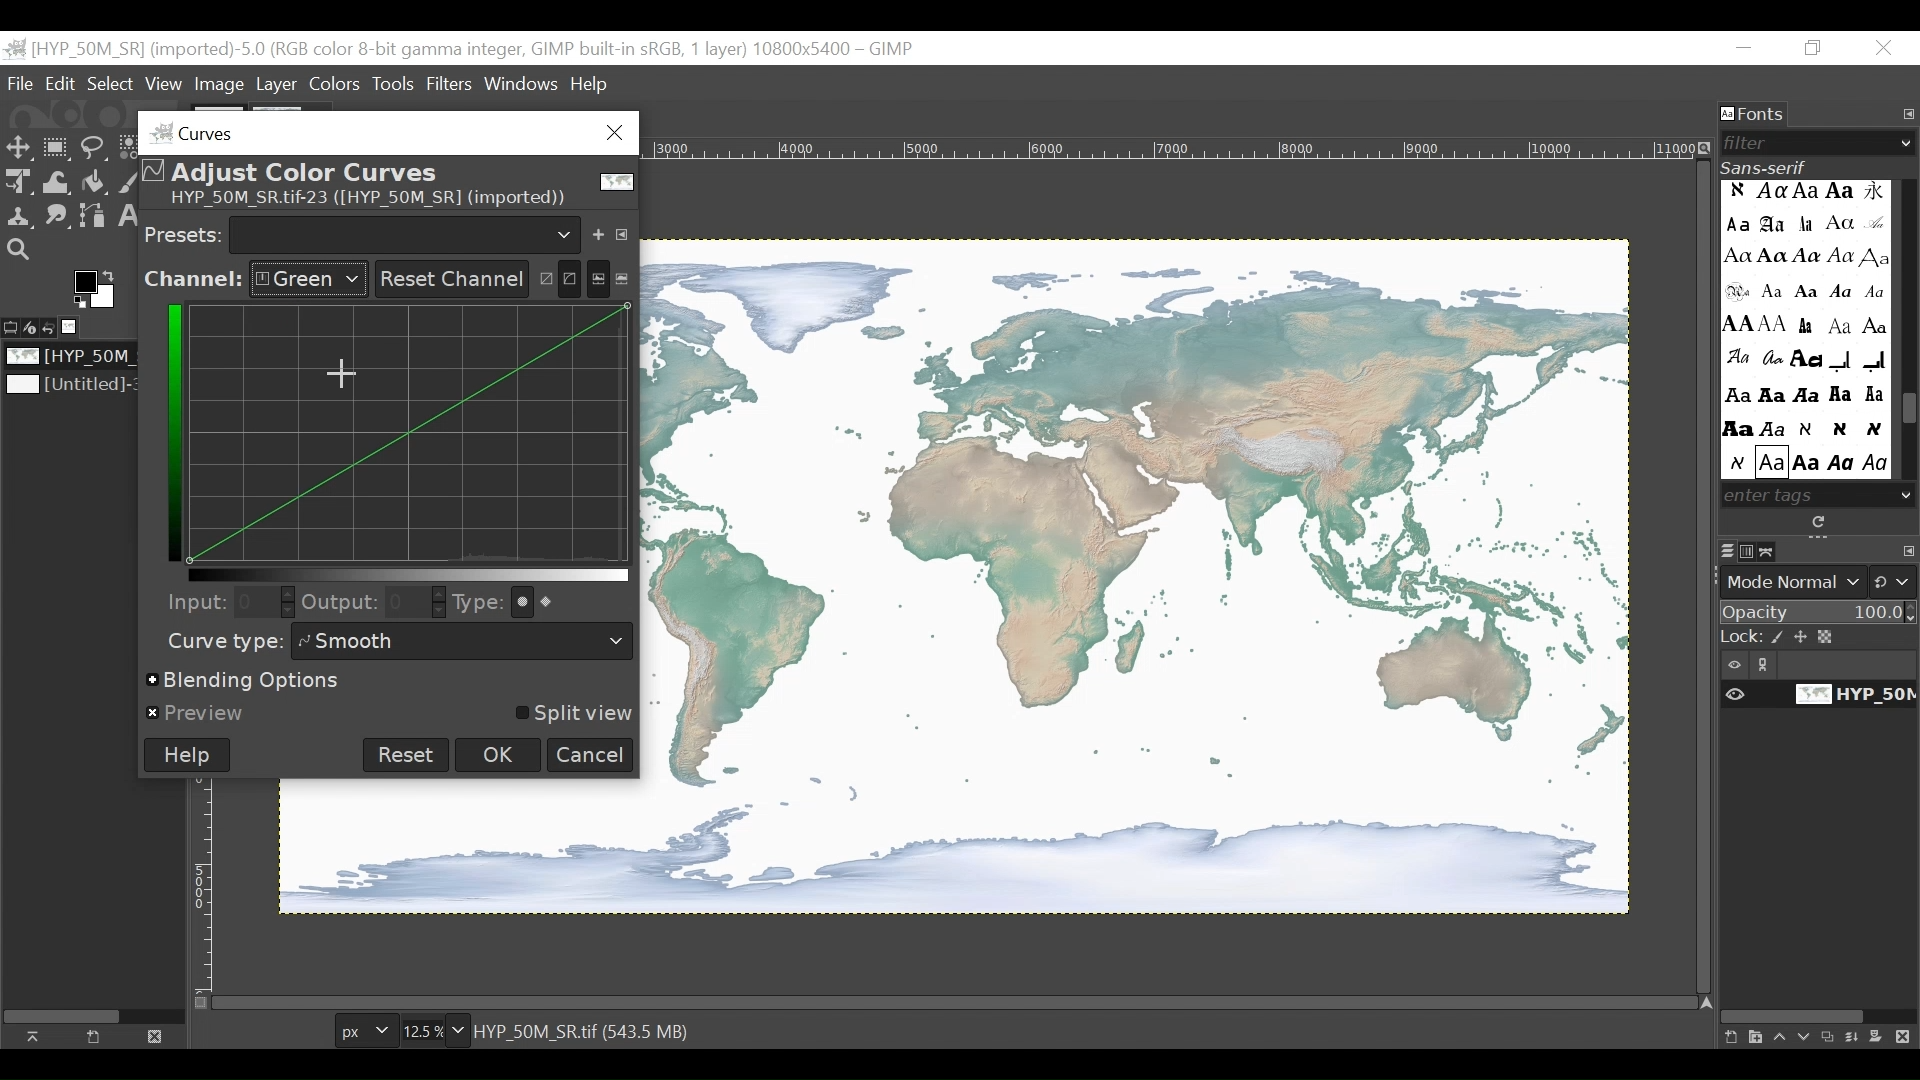 The image size is (1920, 1080). What do you see at coordinates (461, 47) in the screenshot?
I see `untitled -36.0 (rgb color 8-bit gamma integer , gimp built in stgb, 1 layer) 1174x788 - gimp` at bounding box center [461, 47].